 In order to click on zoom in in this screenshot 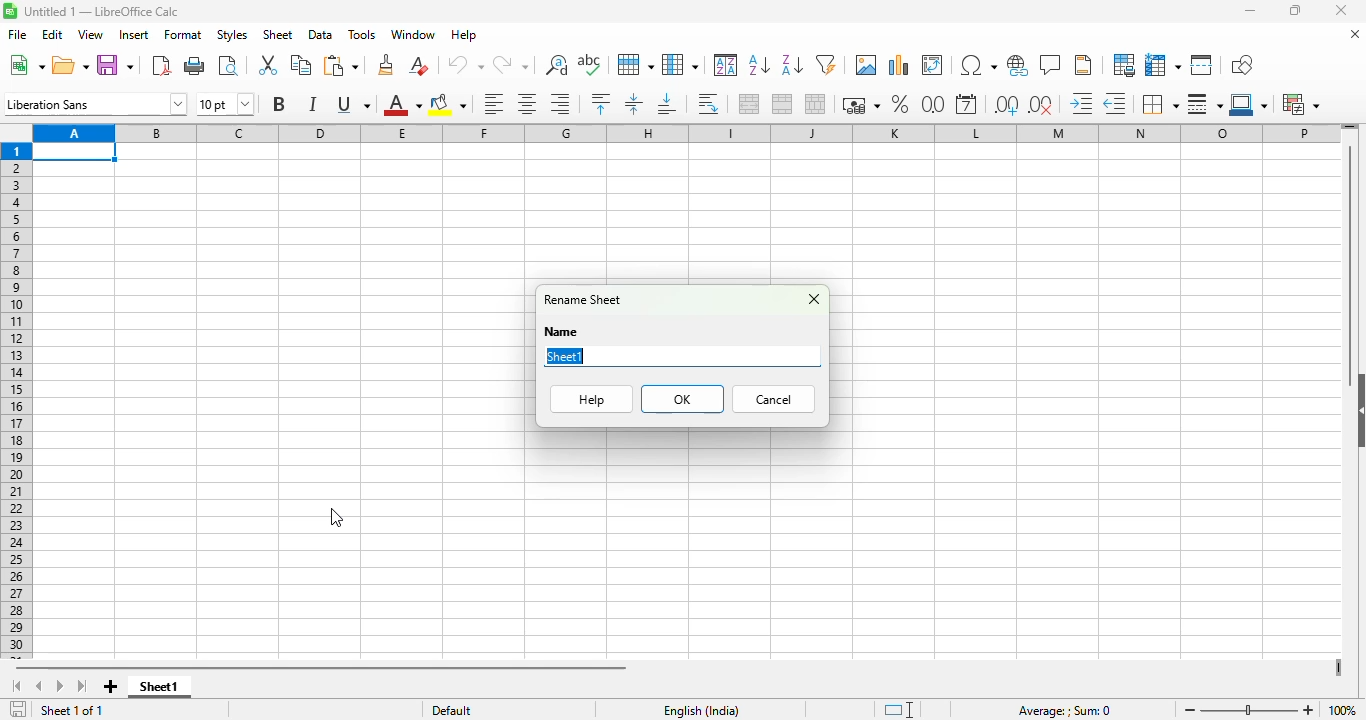, I will do `click(1309, 710)`.